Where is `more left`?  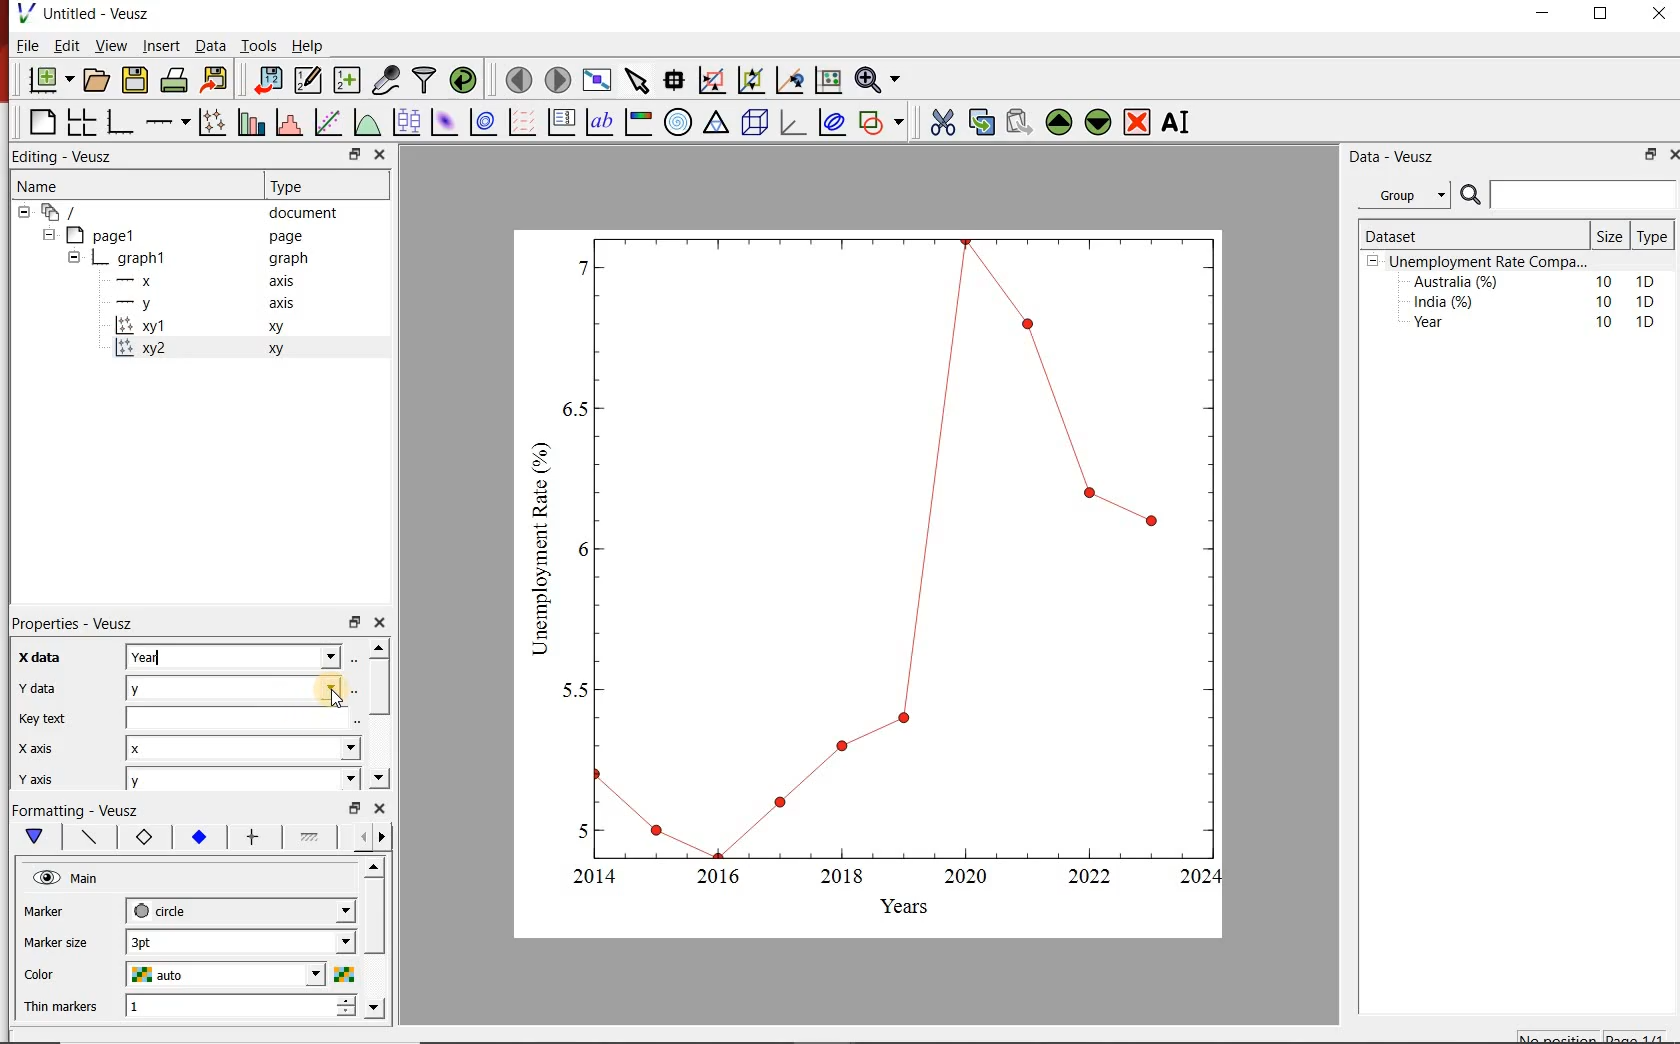
more left is located at coordinates (359, 836).